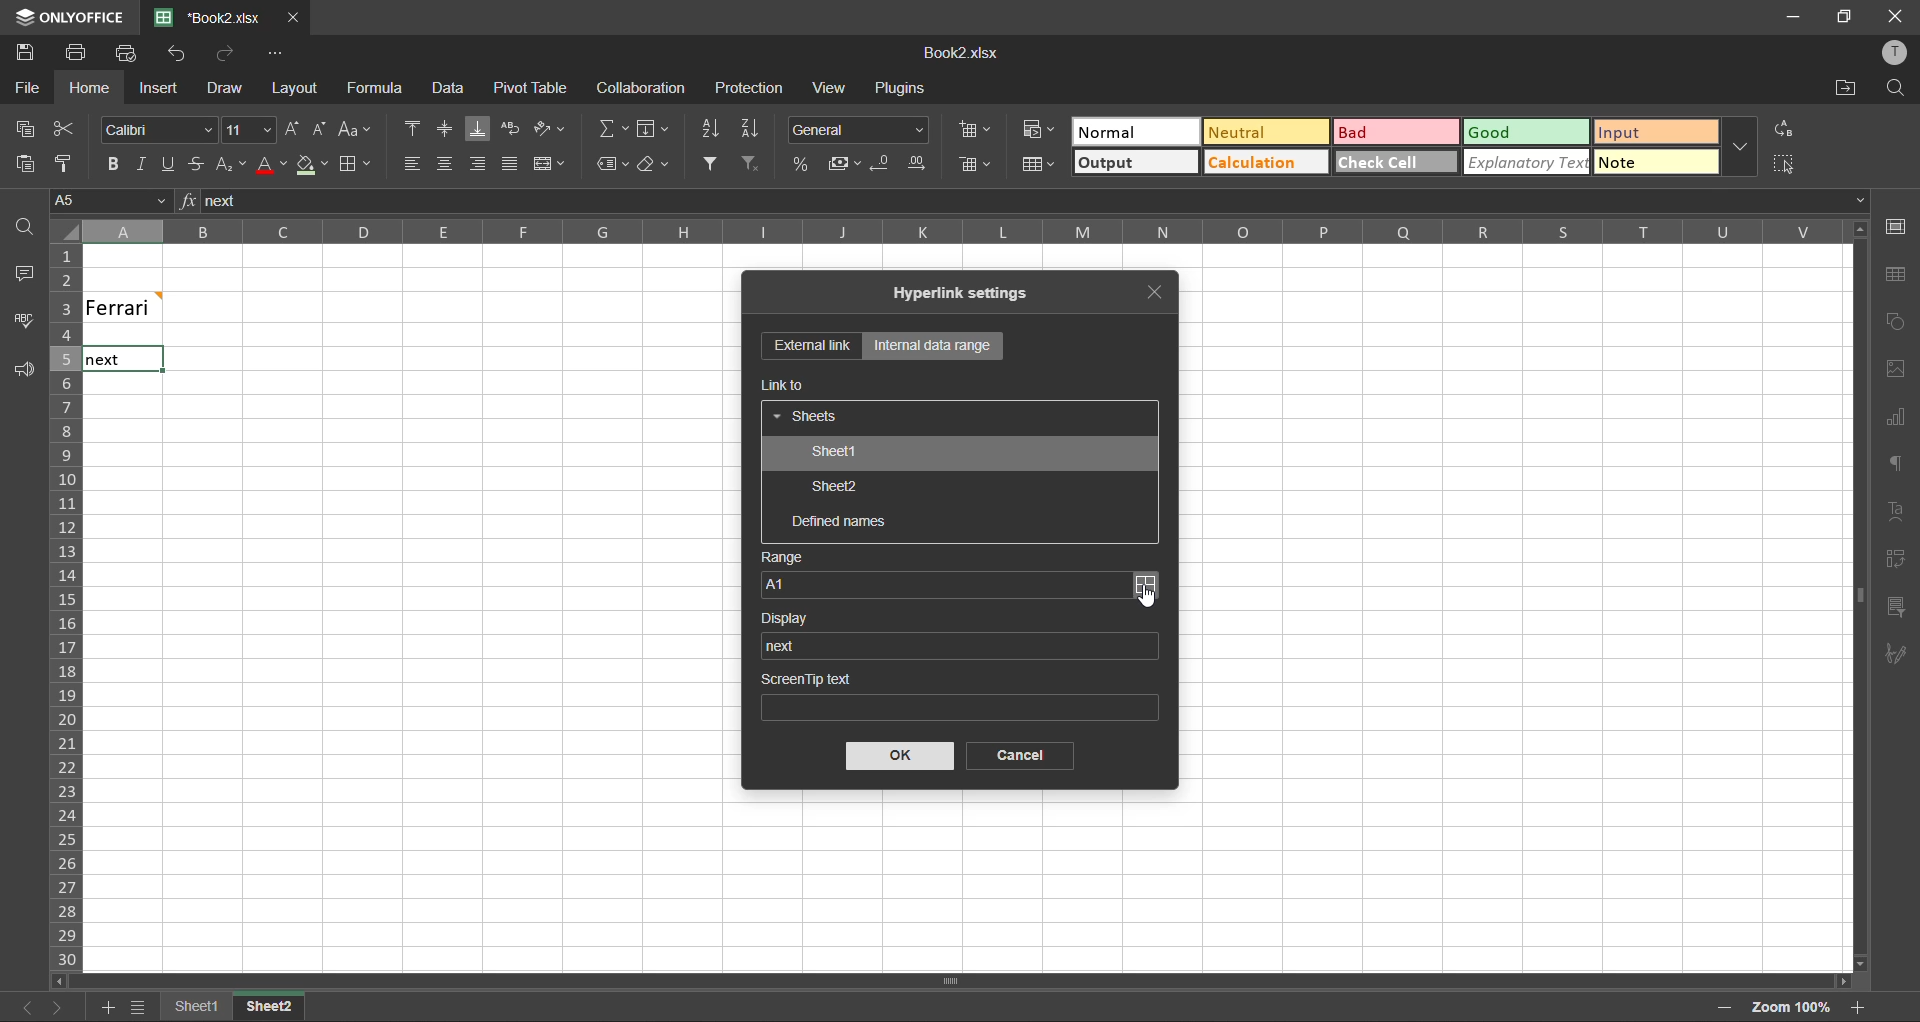 The image size is (1920, 1022). I want to click on maximize, so click(1841, 17).